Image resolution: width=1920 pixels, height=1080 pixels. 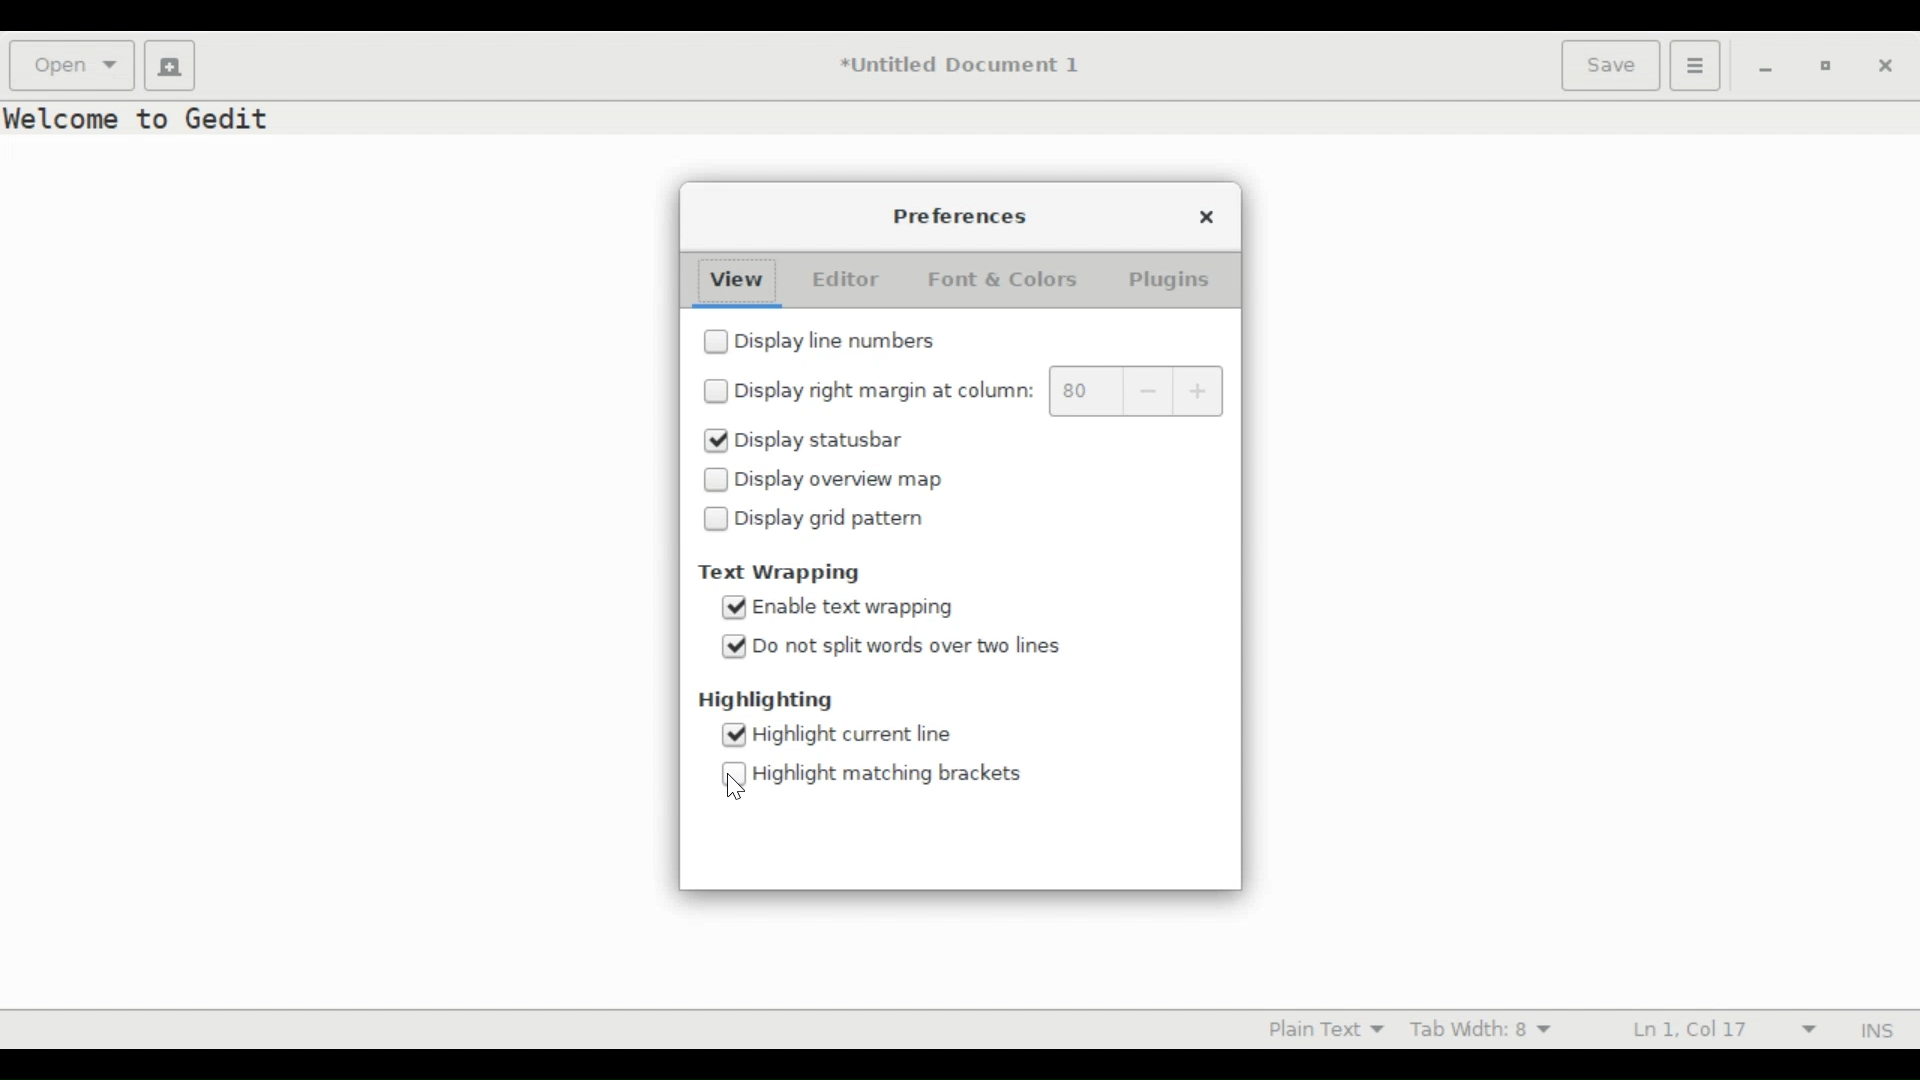 I want to click on Text Wrapping, so click(x=781, y=574).